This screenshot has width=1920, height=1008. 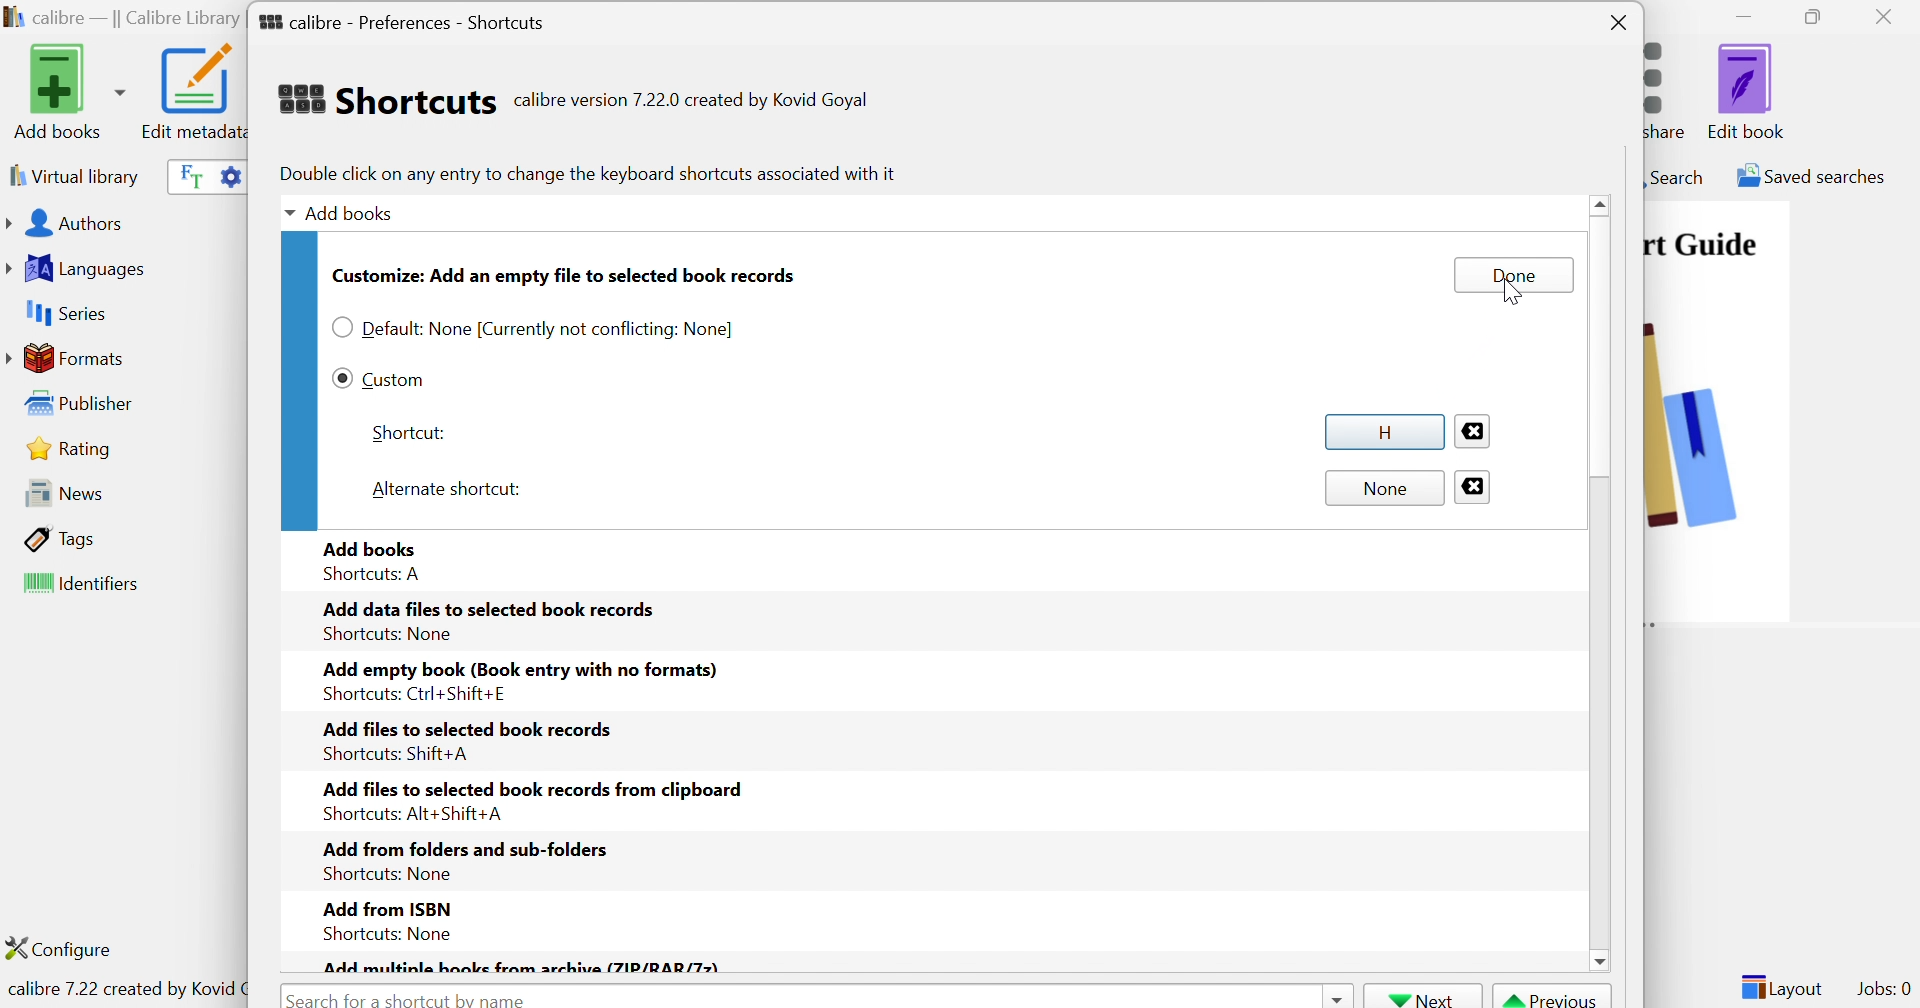 I want to click on Authors, so click(x=69, y=225).